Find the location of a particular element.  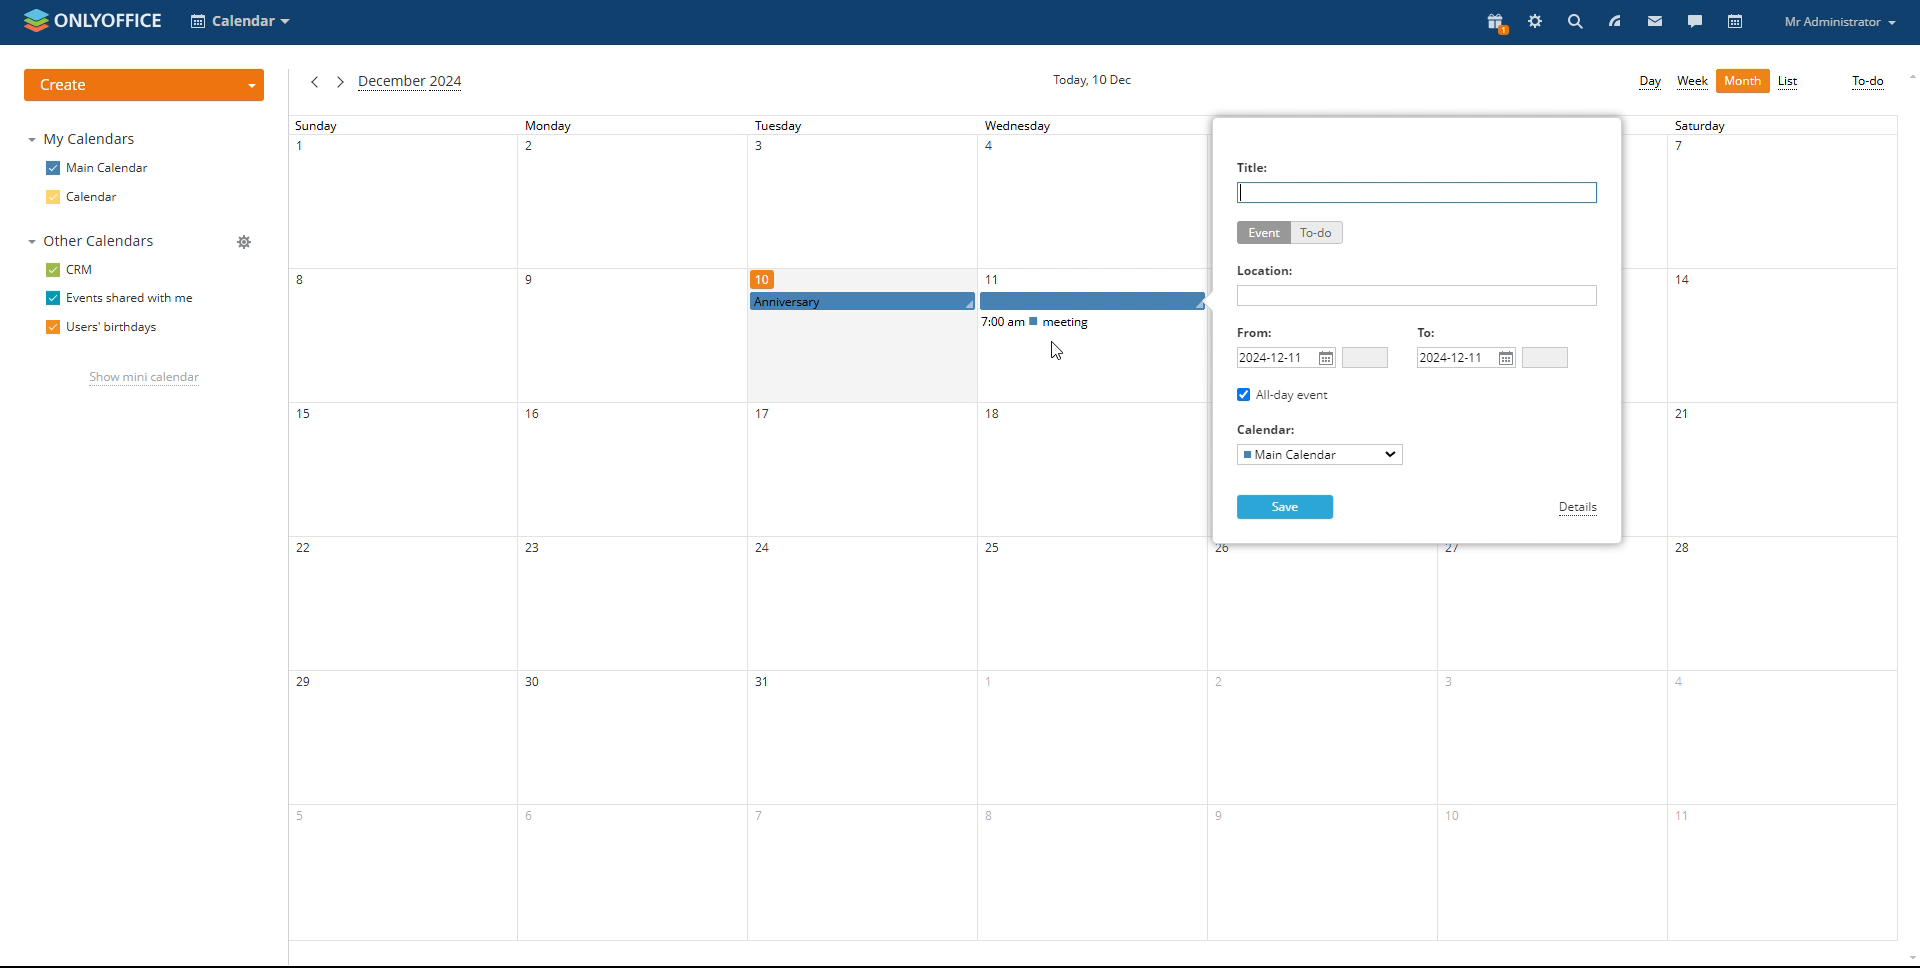

all-day event is located at coordinates (1284, 395).